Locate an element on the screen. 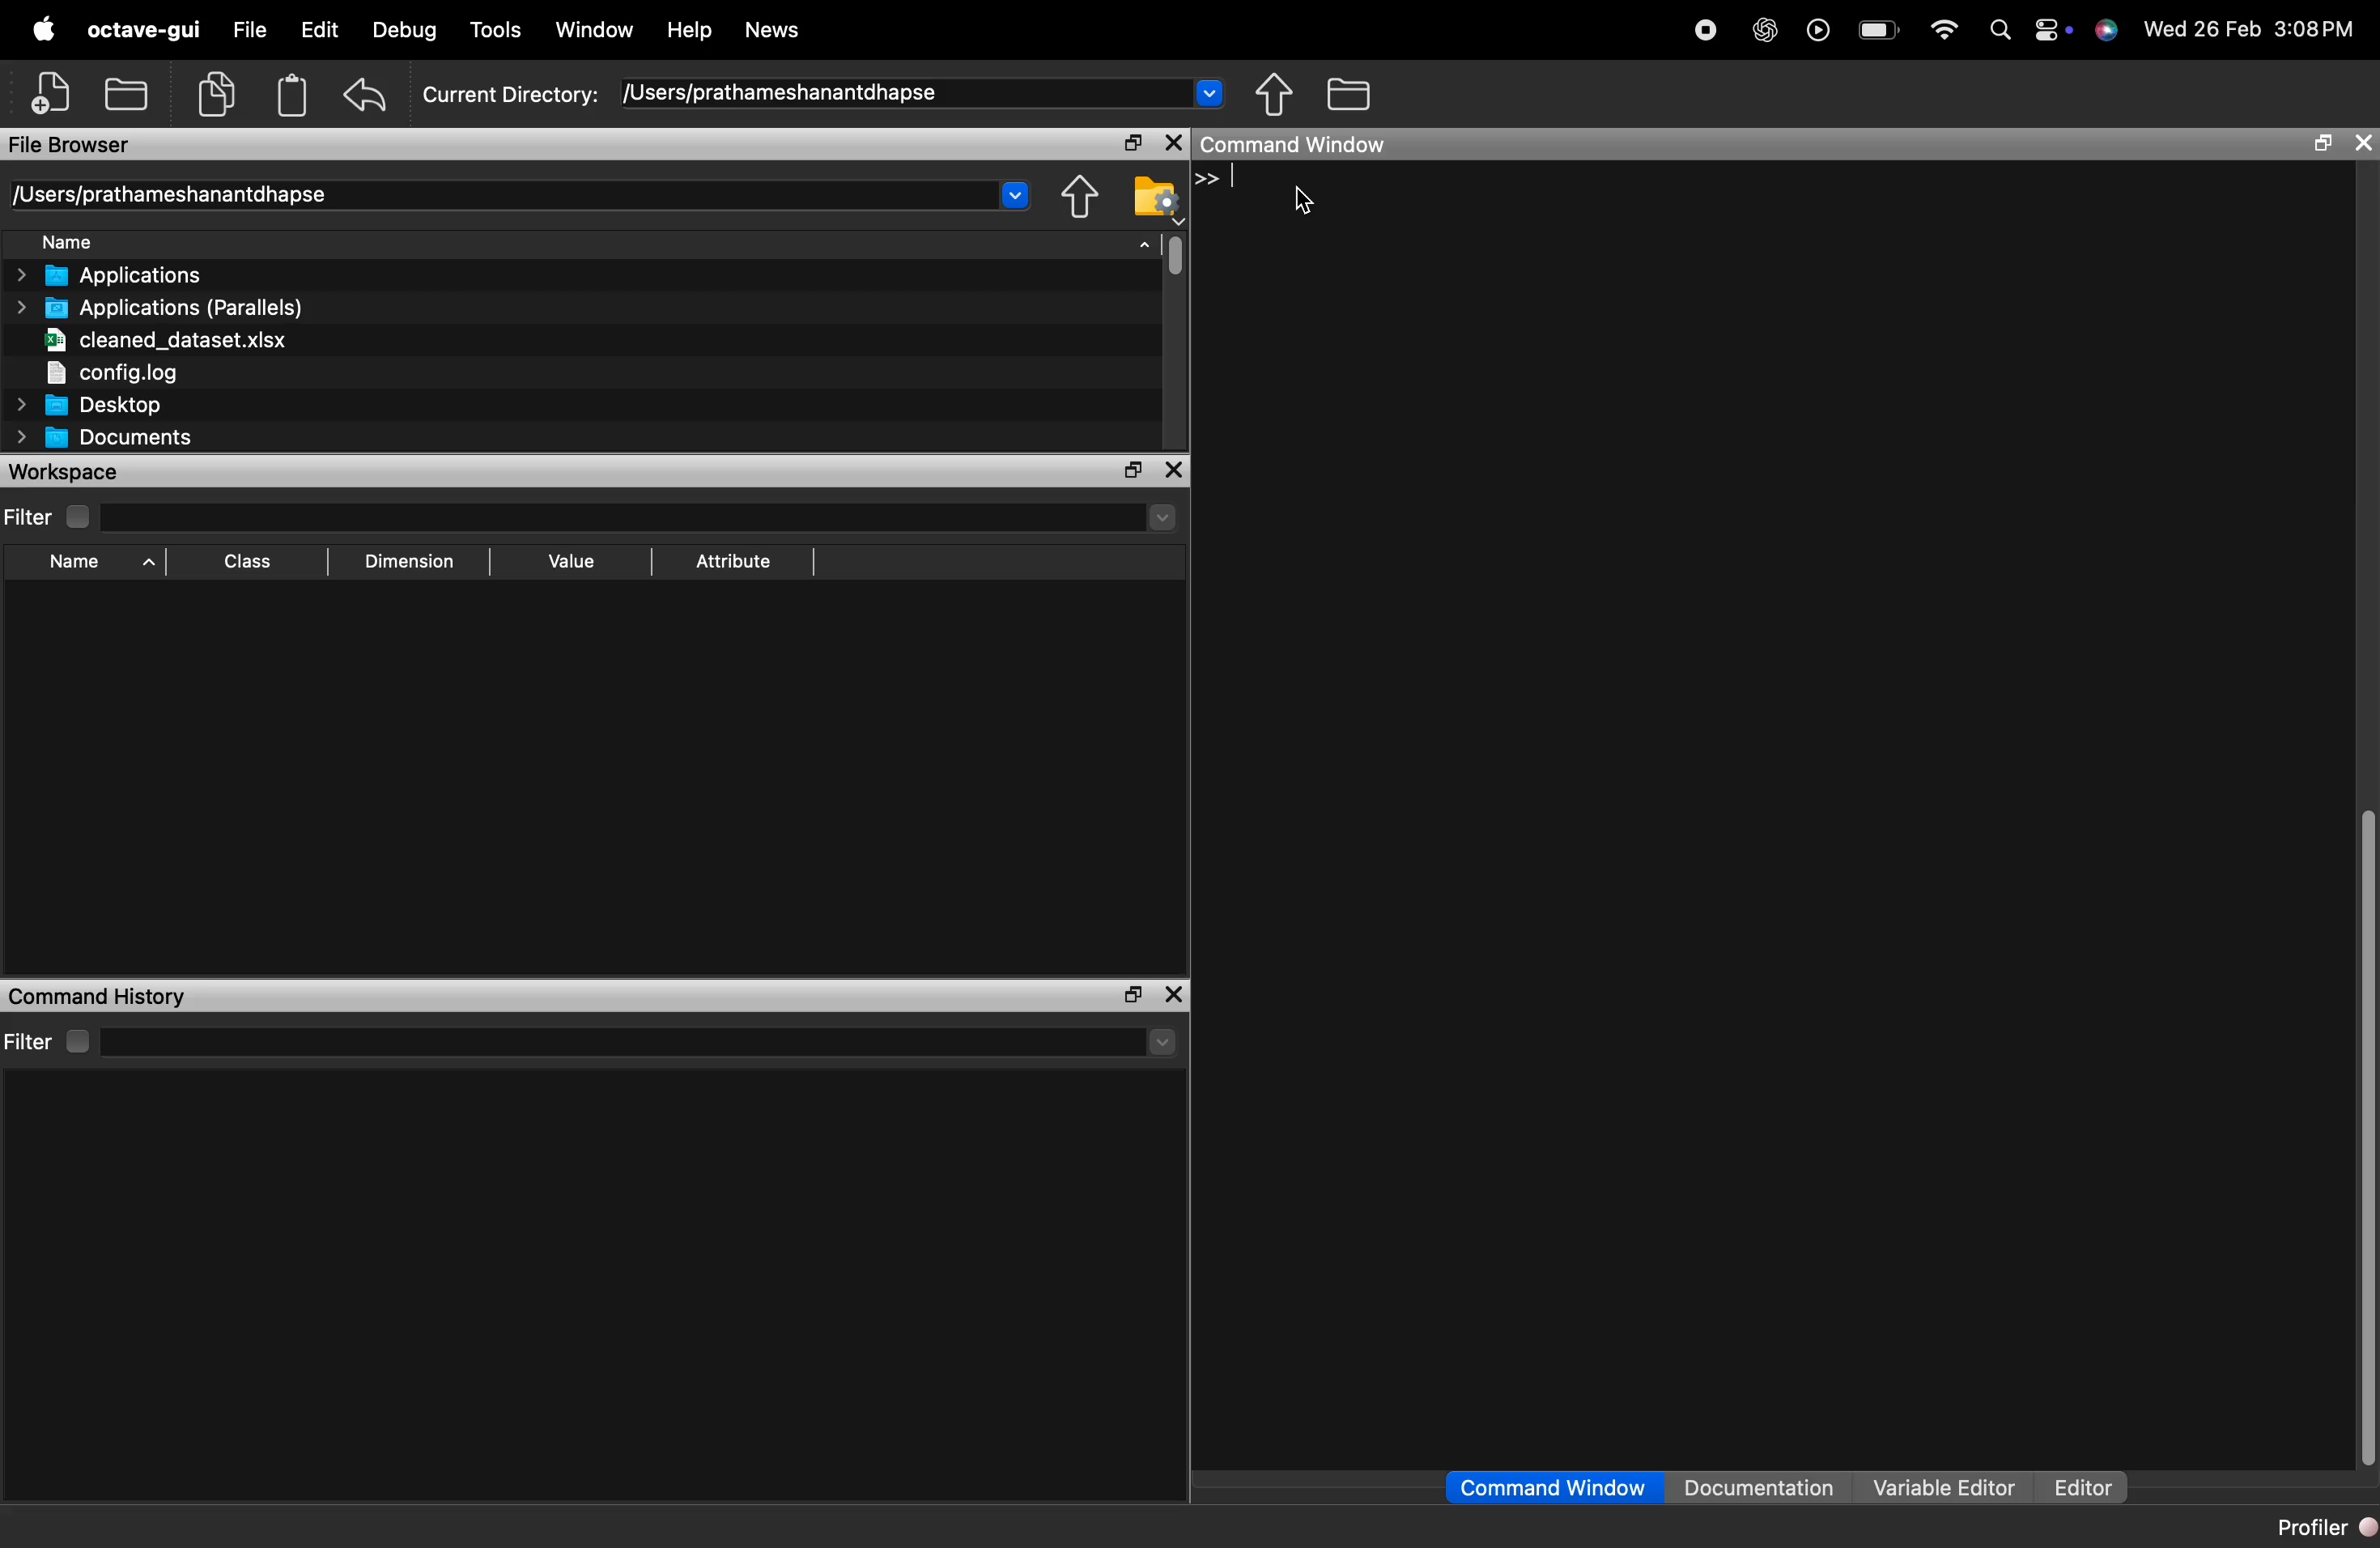 This screenshot has width=2380, height=1548. close is located at coordinates (1131, 995).